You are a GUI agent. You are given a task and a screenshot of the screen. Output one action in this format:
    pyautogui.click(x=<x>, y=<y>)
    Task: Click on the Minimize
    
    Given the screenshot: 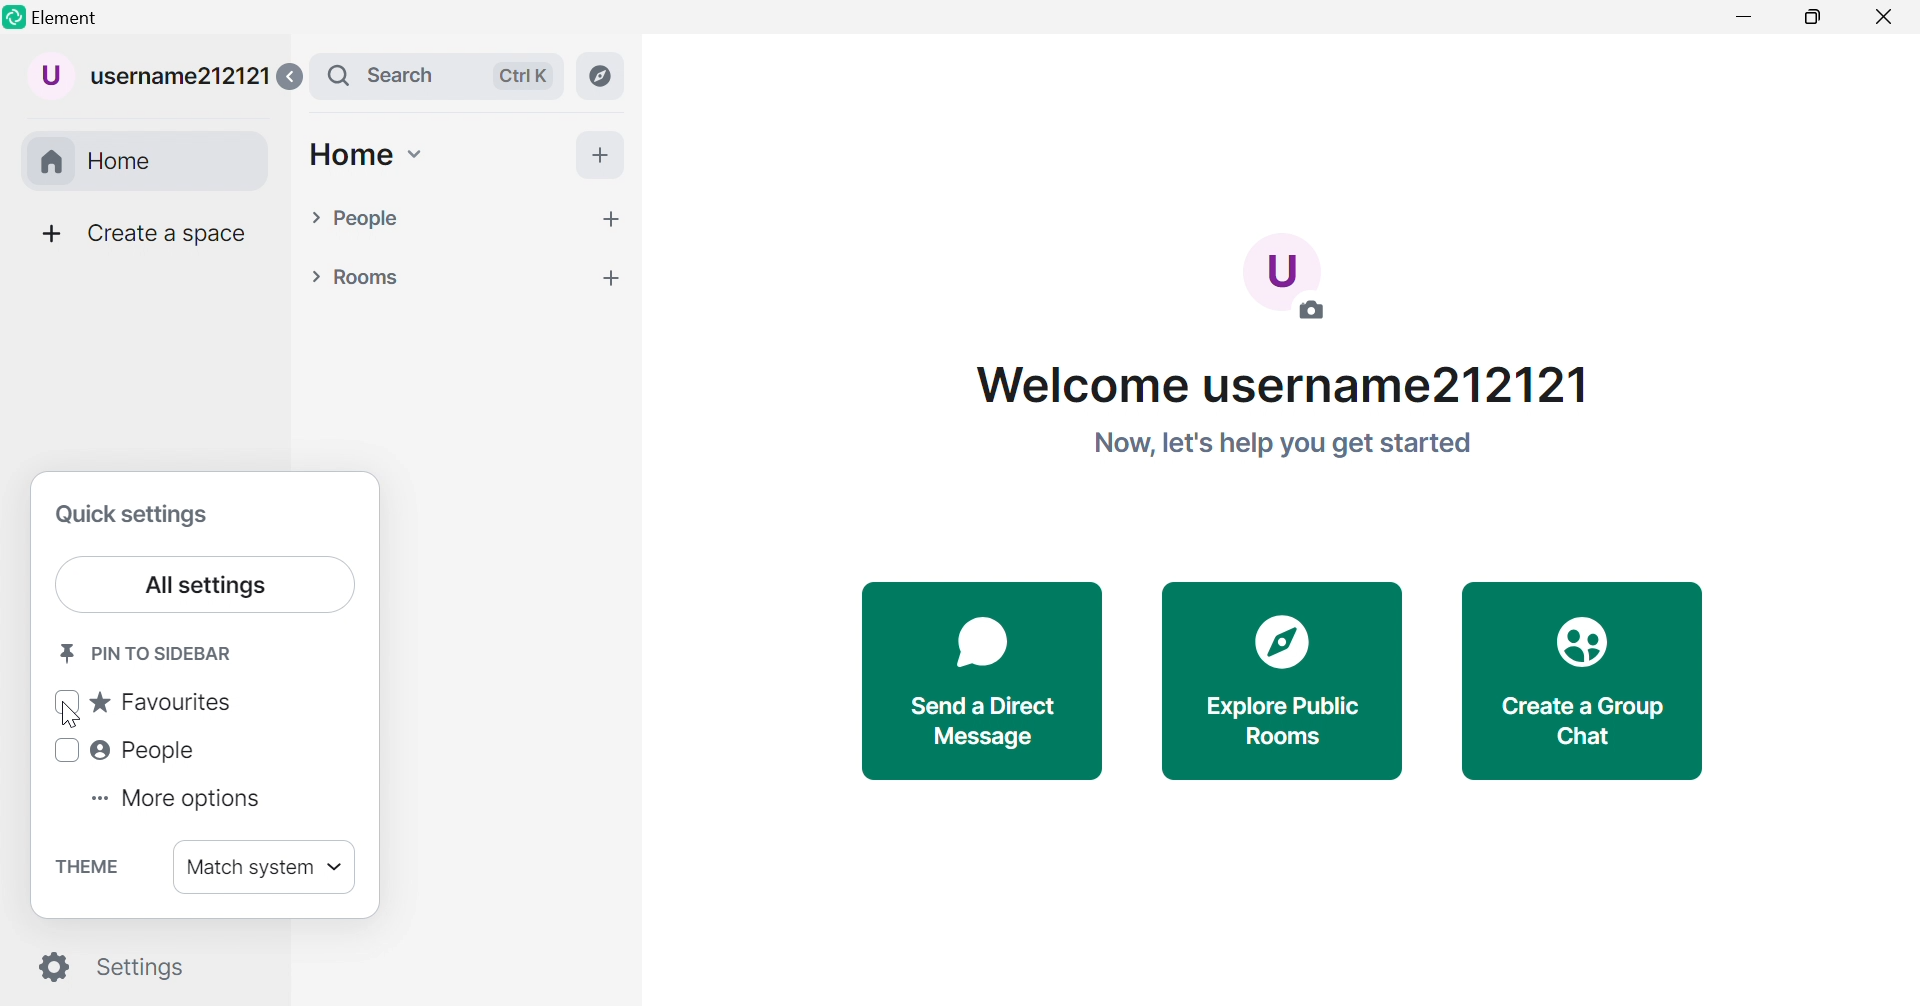 What is the action you would take?
    pyautogui.click(x=1748, y=18)
    